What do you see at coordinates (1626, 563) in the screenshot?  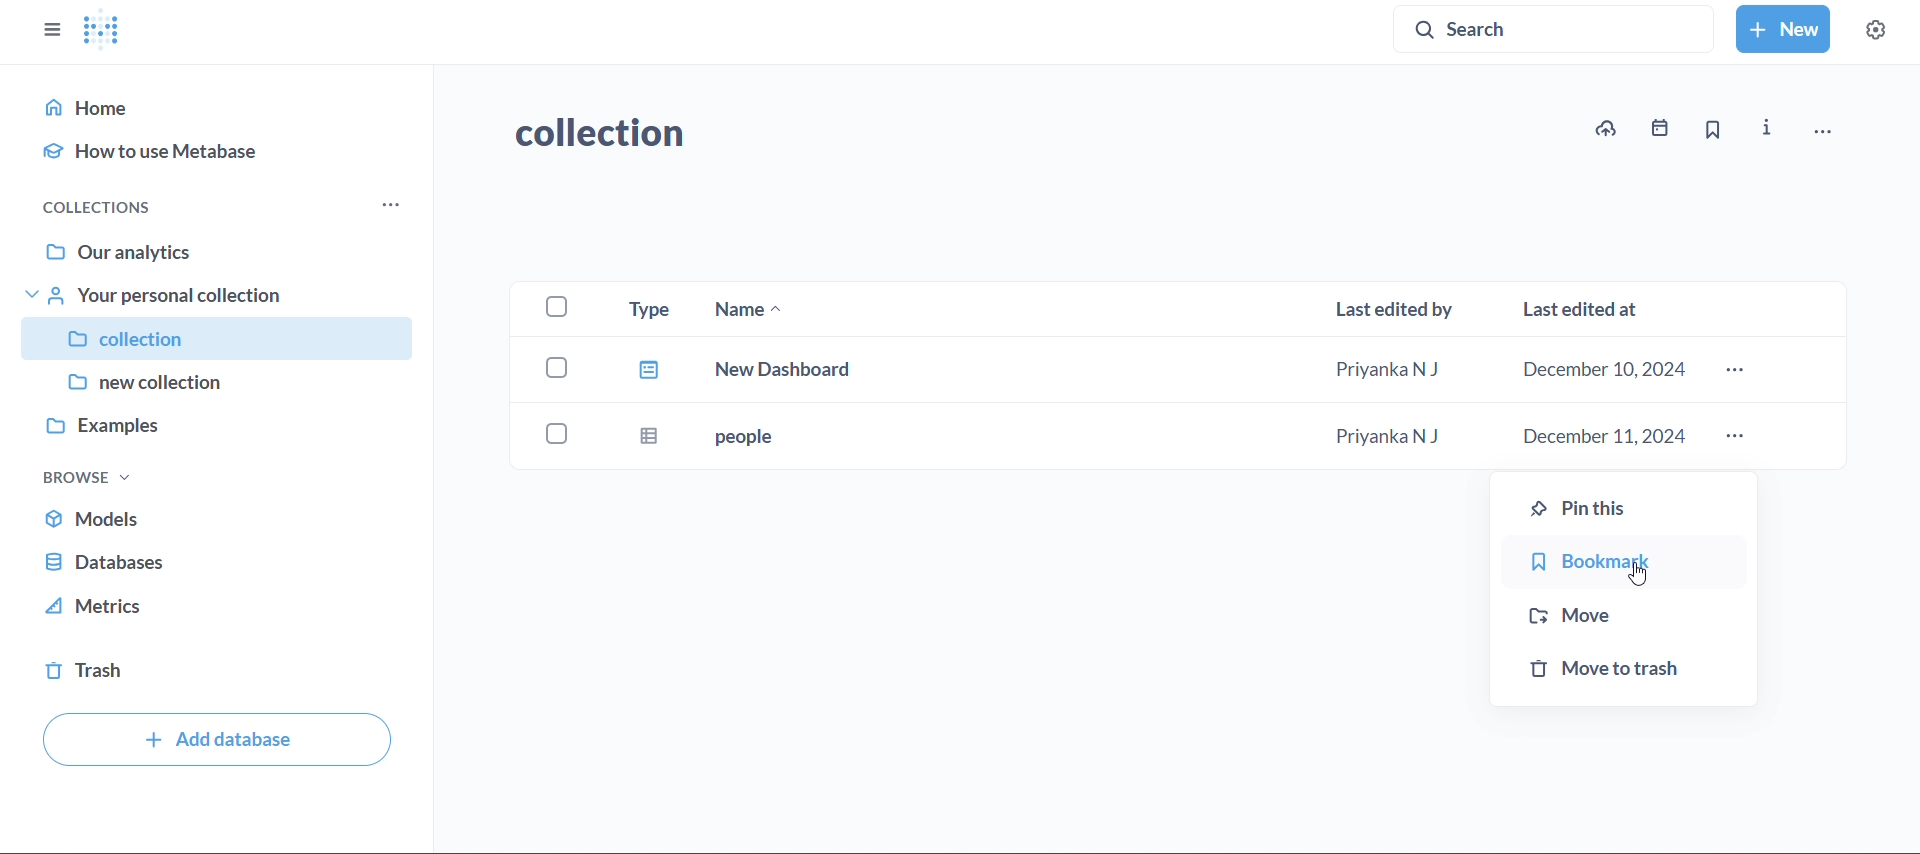 I see `bookmark` at bounding box center [1626, 563].